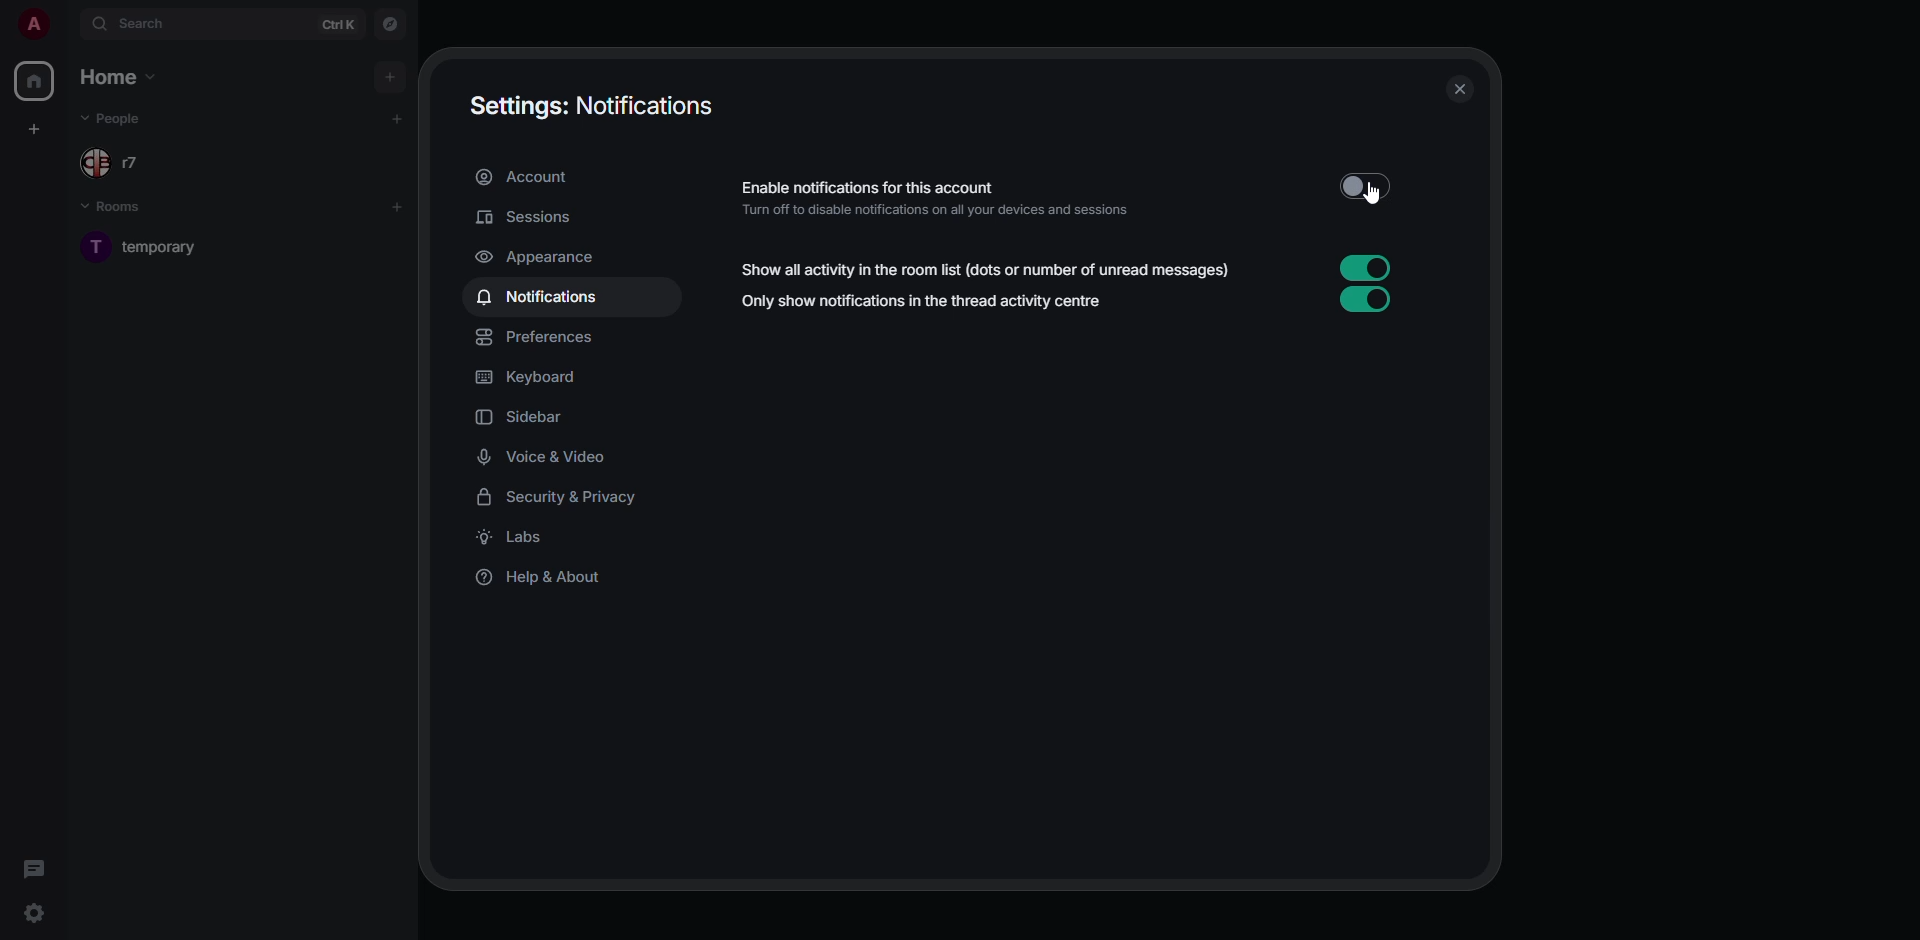  What do you see at coordinates (391, 78) in the screenshot?
I see `add` at bounding box center [391, 78].